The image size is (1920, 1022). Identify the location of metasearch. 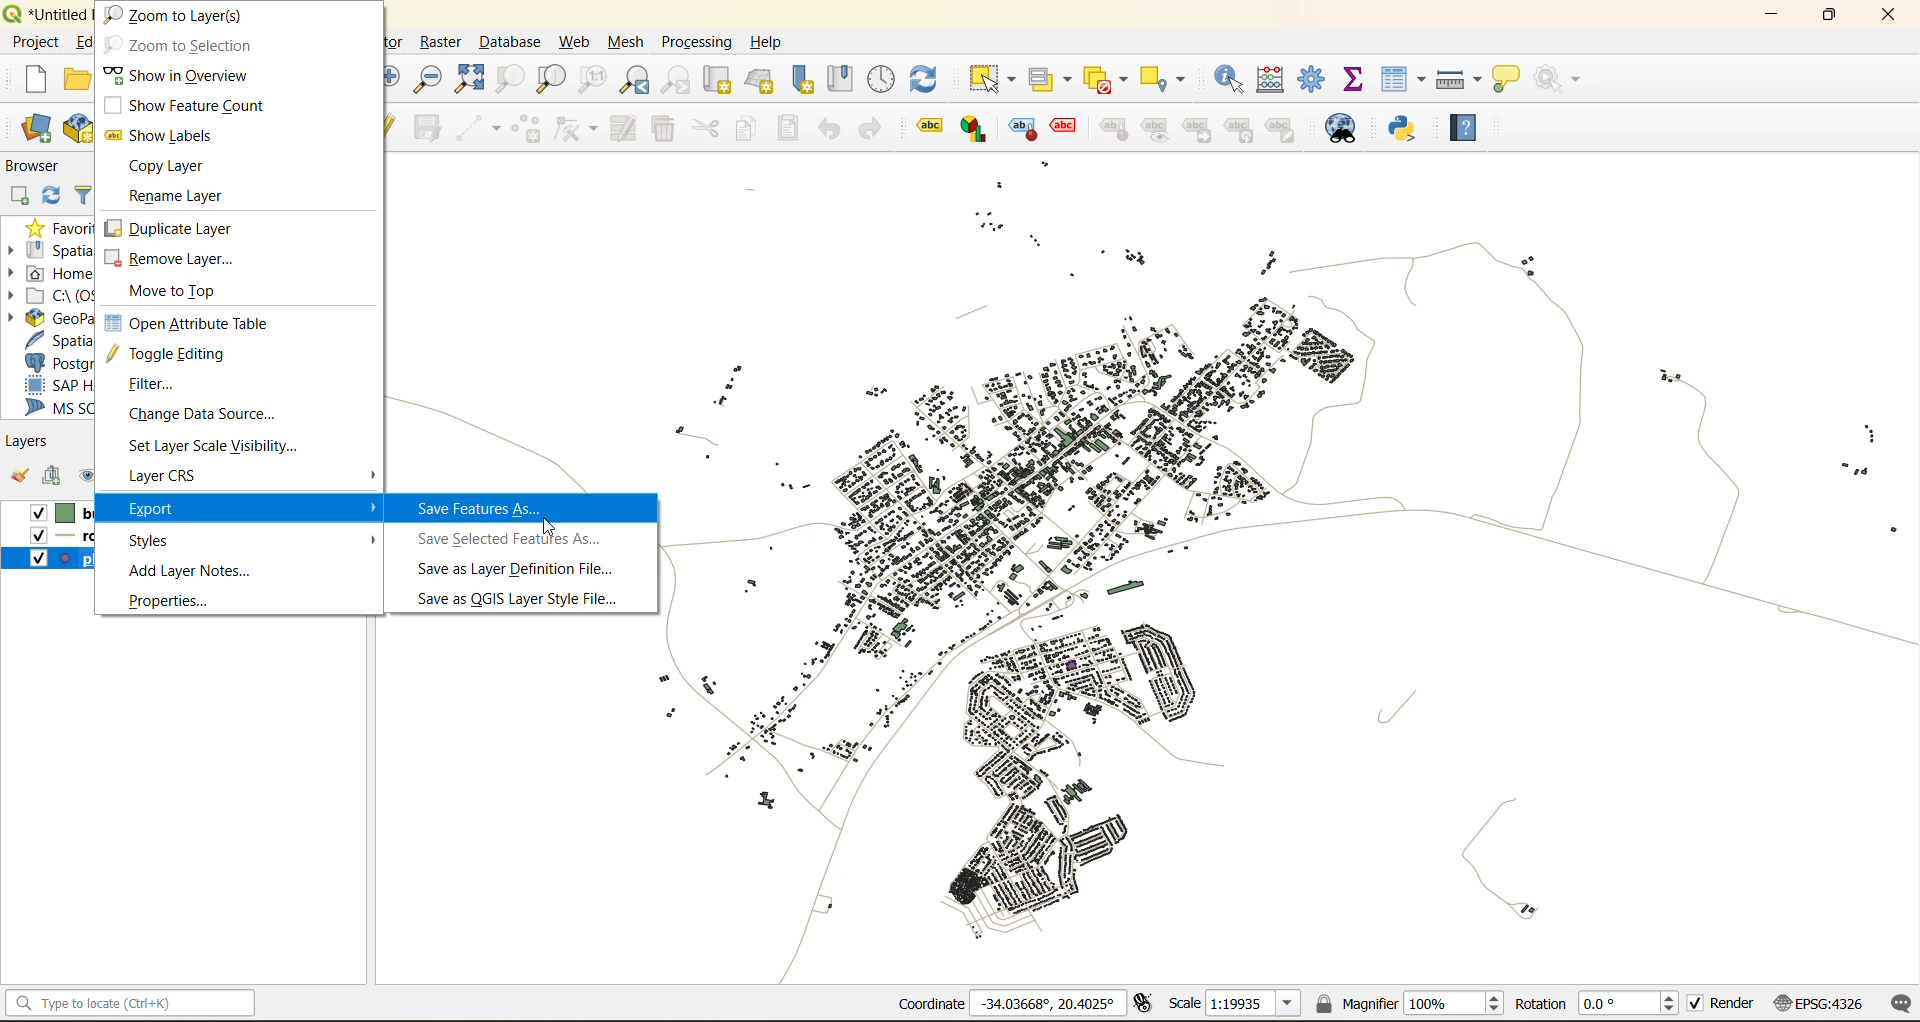
(1344, 130).